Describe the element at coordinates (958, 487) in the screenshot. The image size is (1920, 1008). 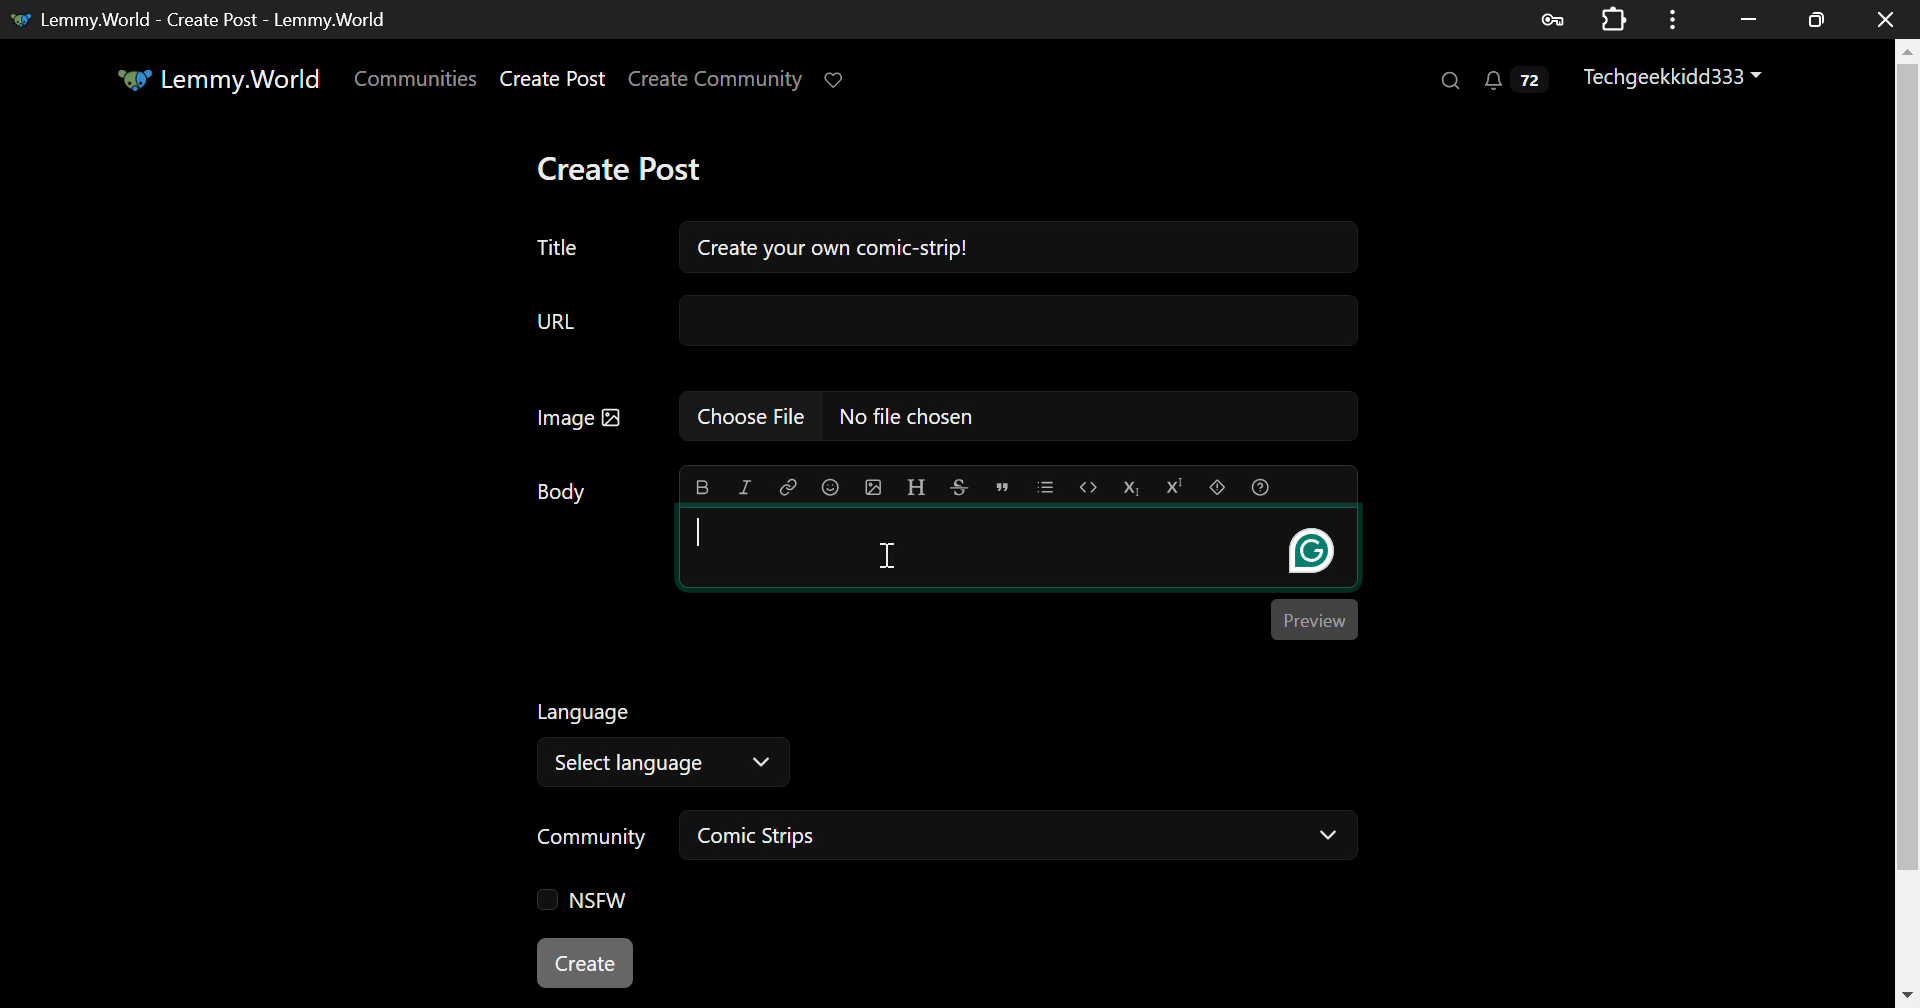
I see `Strikethrough` at that location.